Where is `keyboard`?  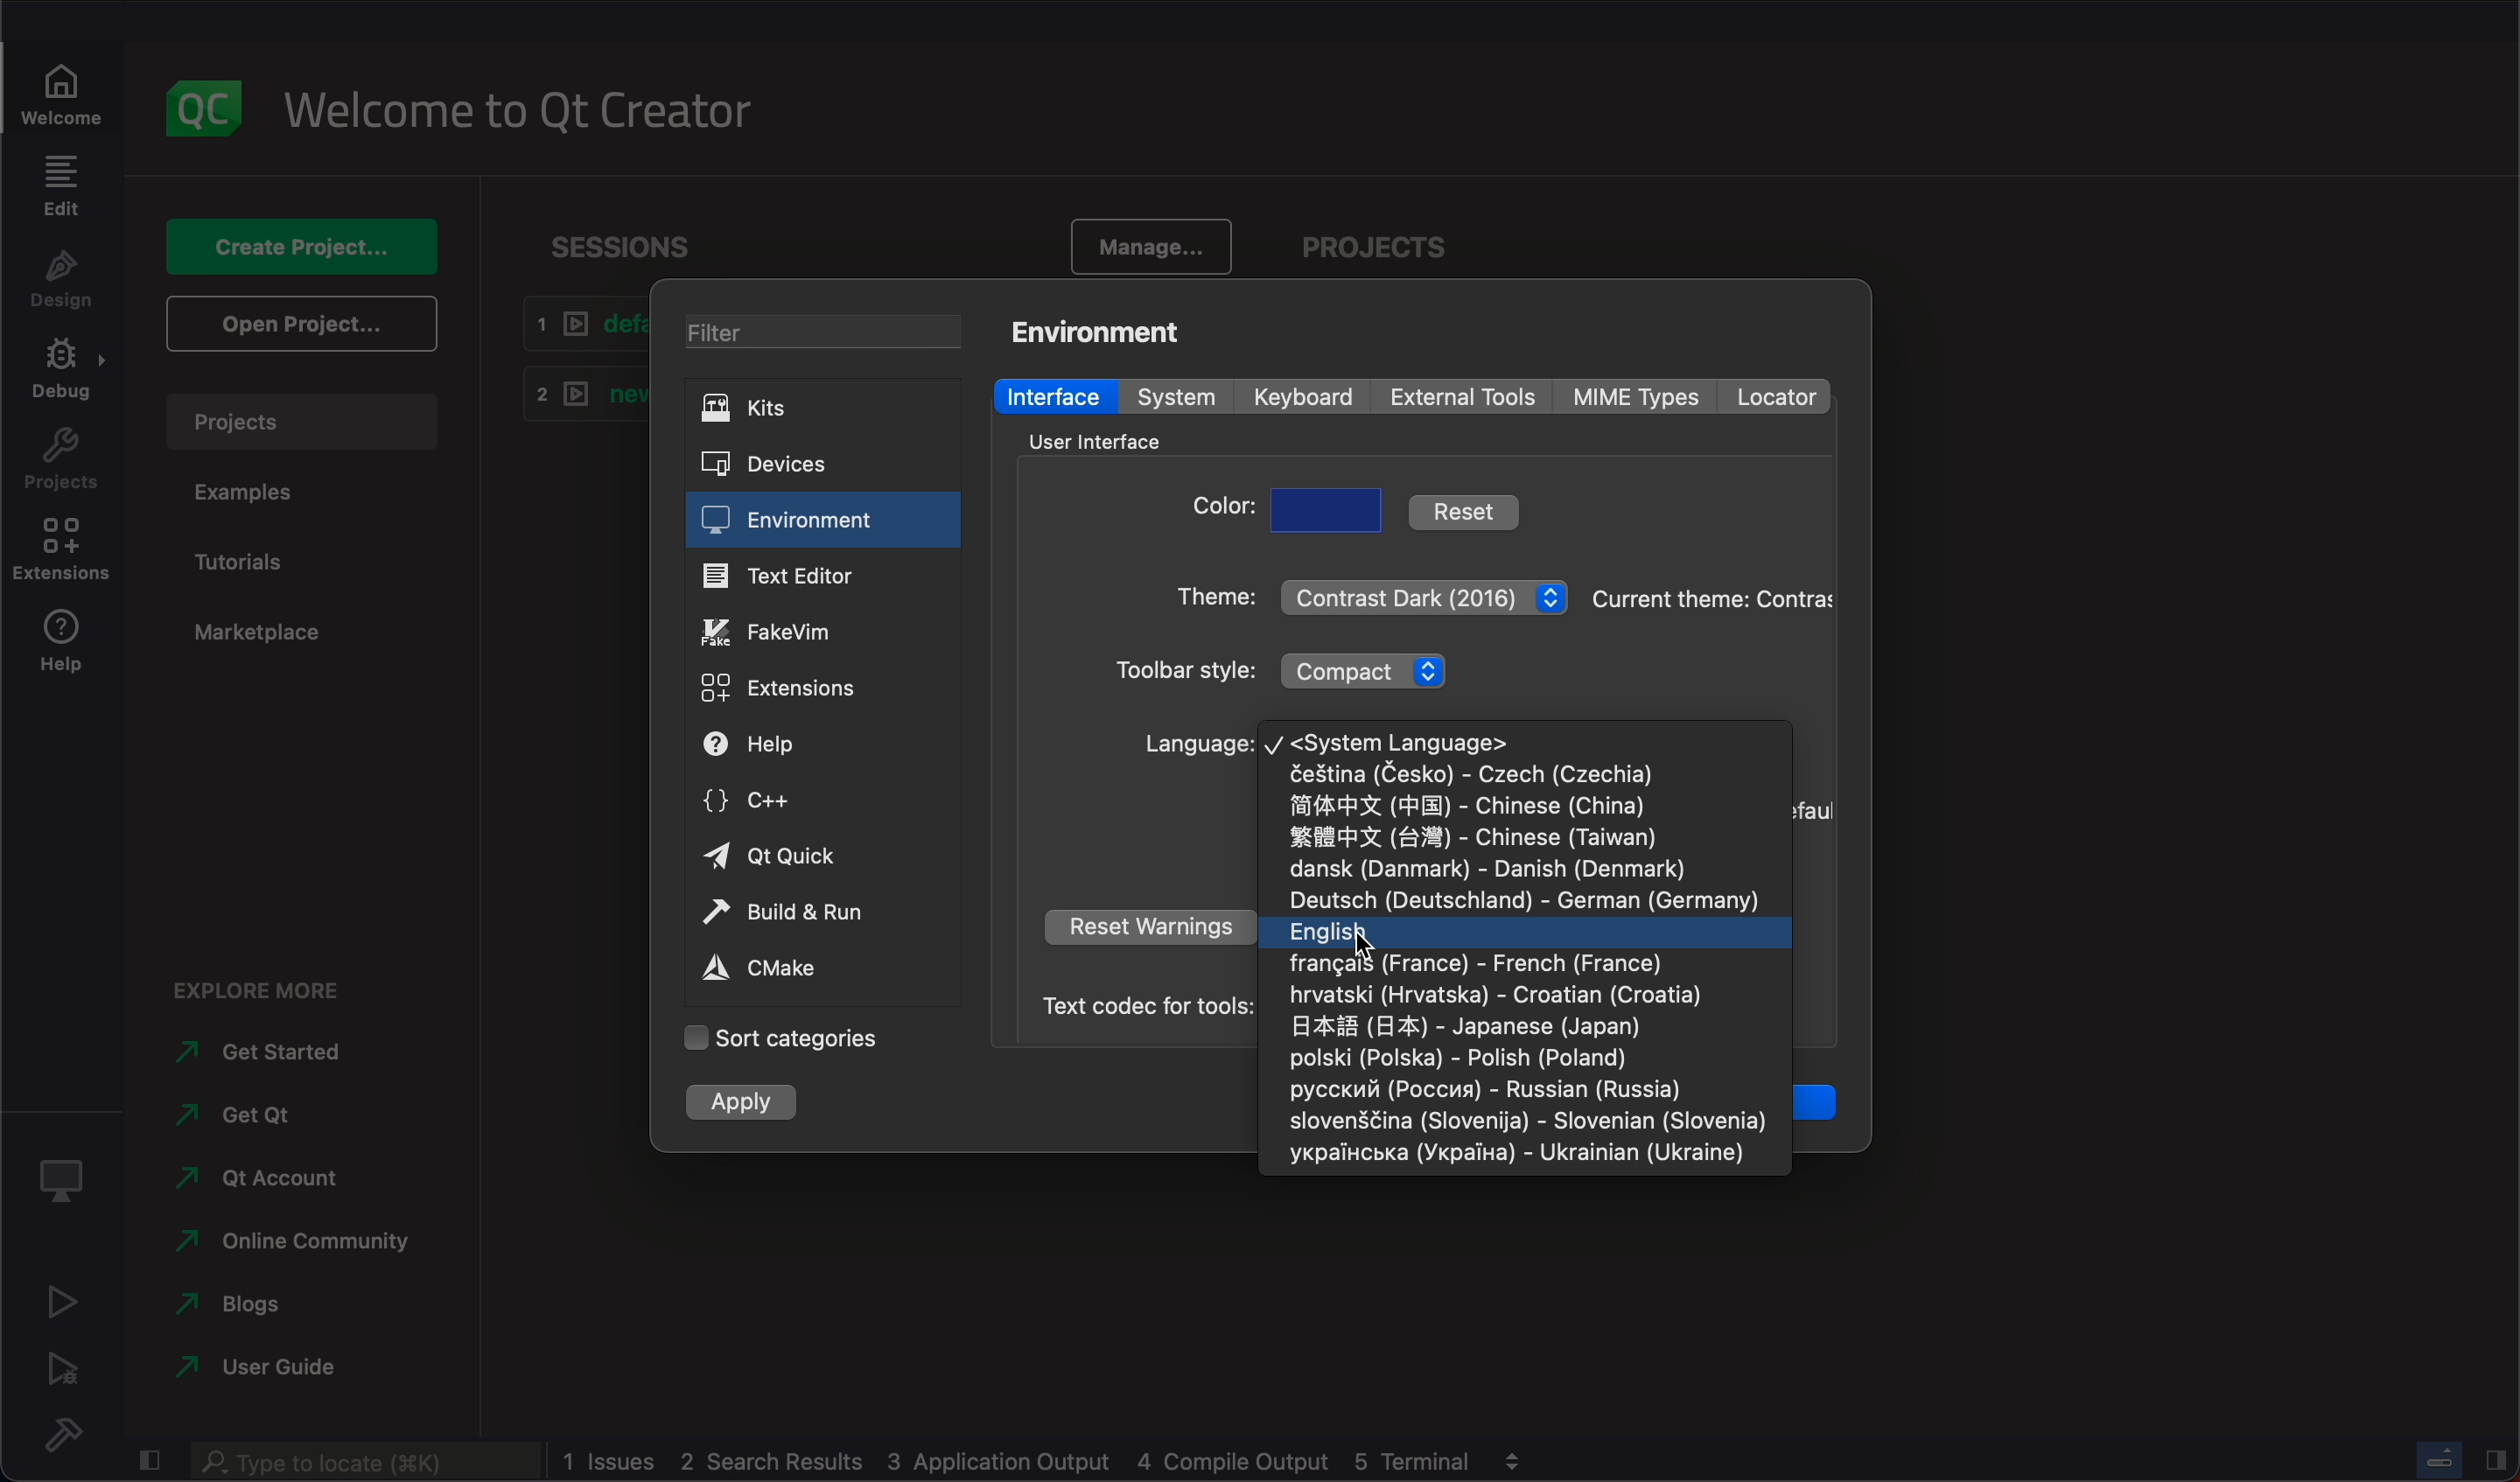
keyboard is located at coordinates (1309, 398).